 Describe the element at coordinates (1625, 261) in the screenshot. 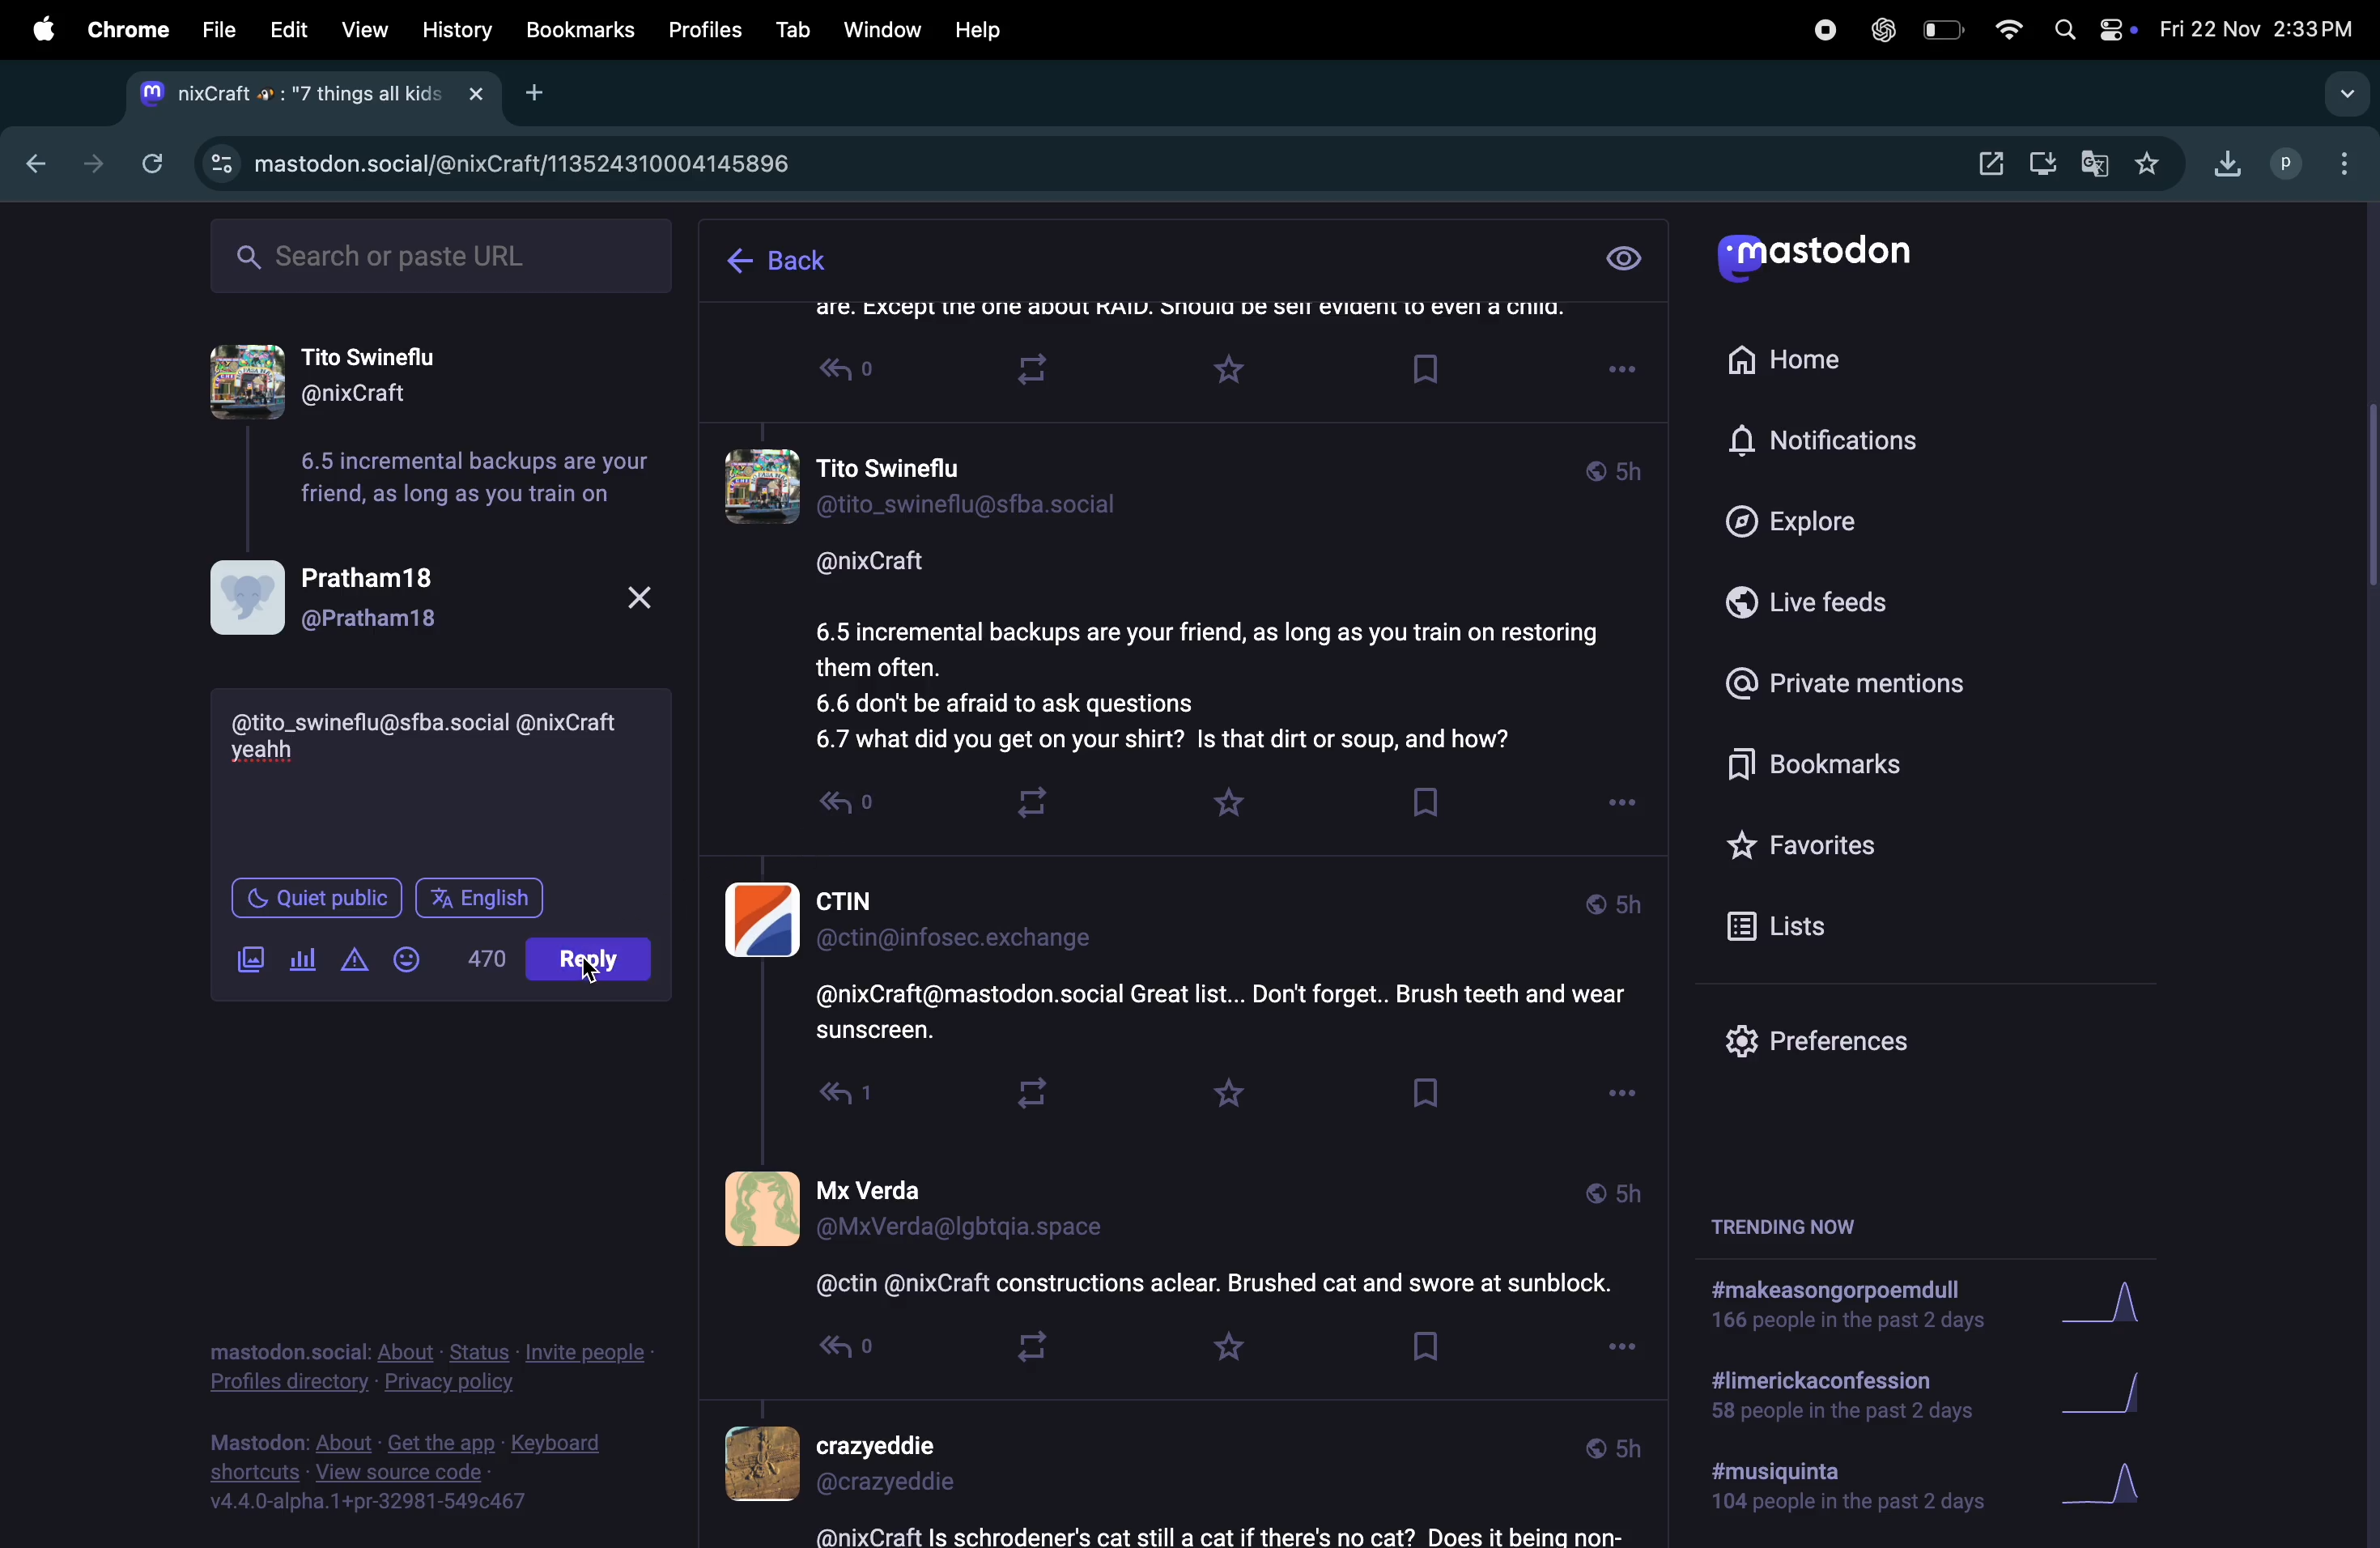

I see `view` at that location.